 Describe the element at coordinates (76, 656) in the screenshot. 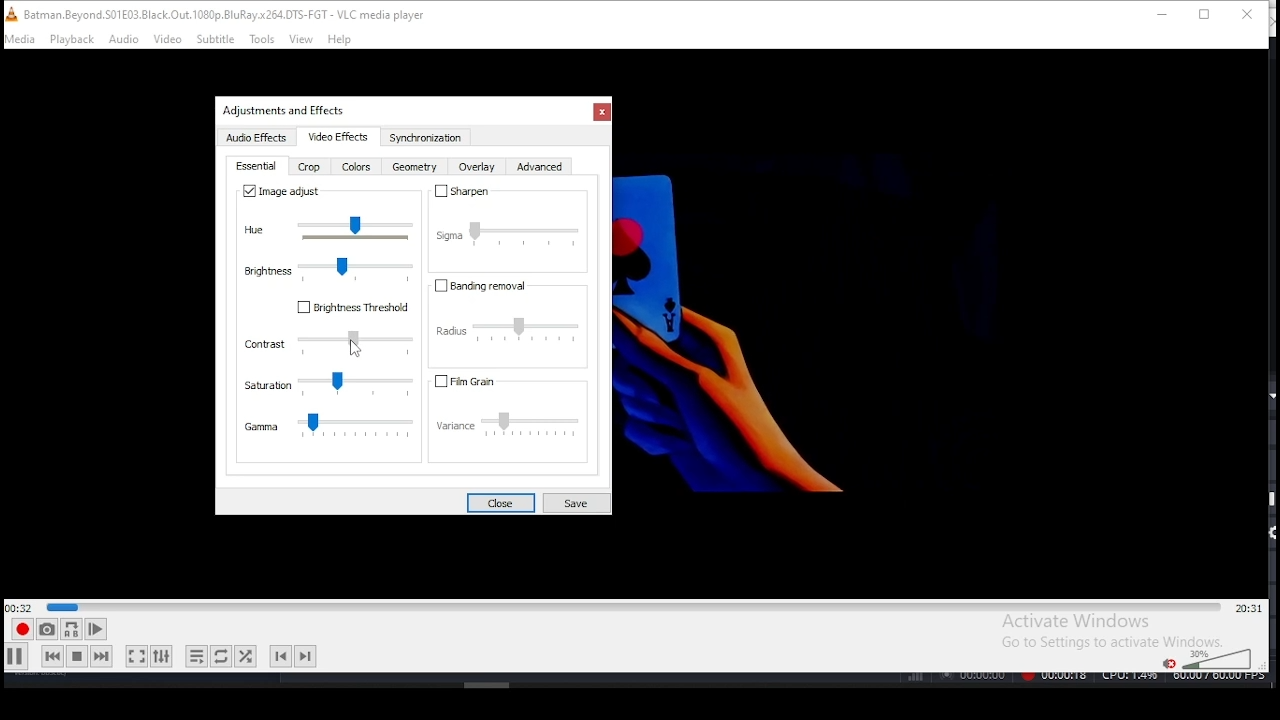

I see `stop` at that location.